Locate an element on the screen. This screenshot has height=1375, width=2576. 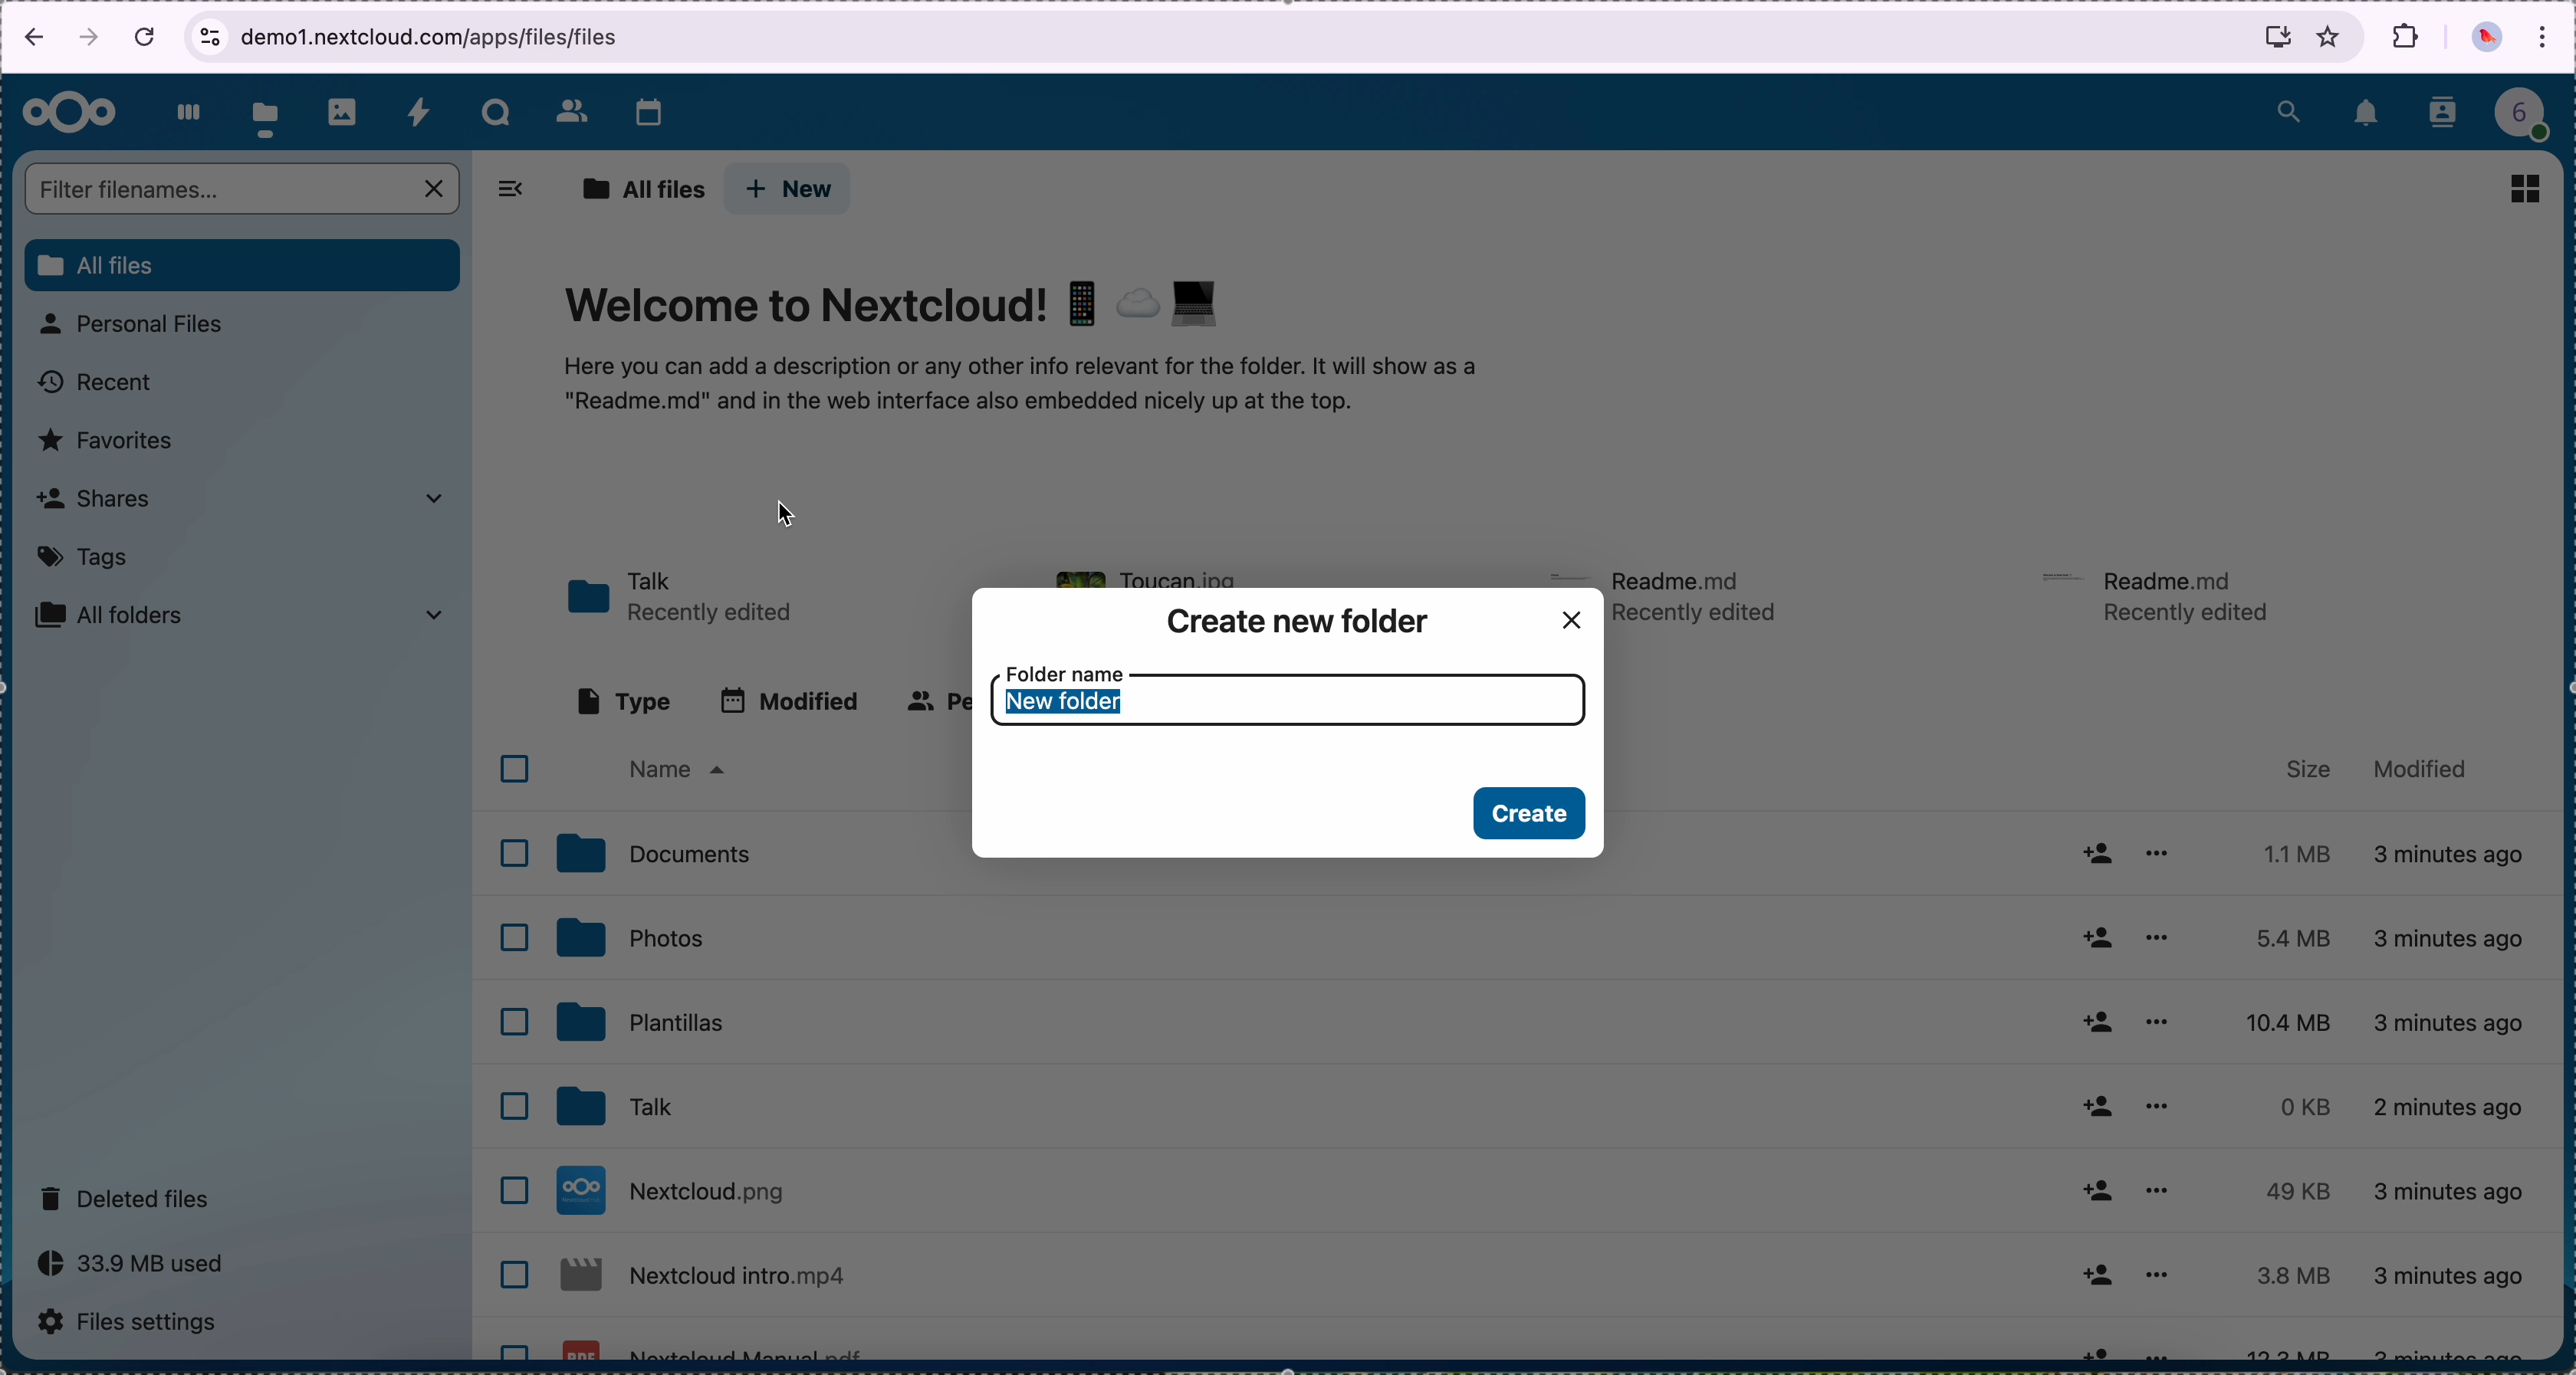
photos is located at coordinates (343, 112).